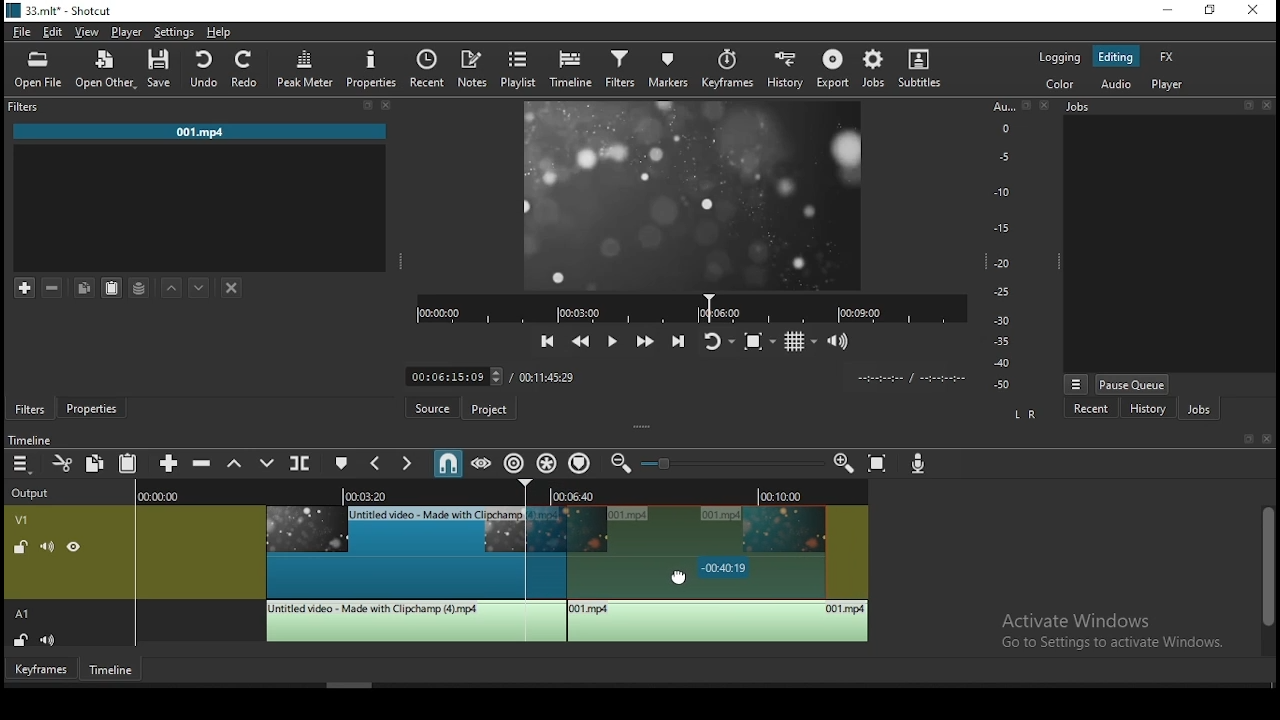 The width and height of the screenshot is (1280, 720). What do you see at coordinates (486, 410) in the screenshot?
I see `project` at bounding box center [486, 410].